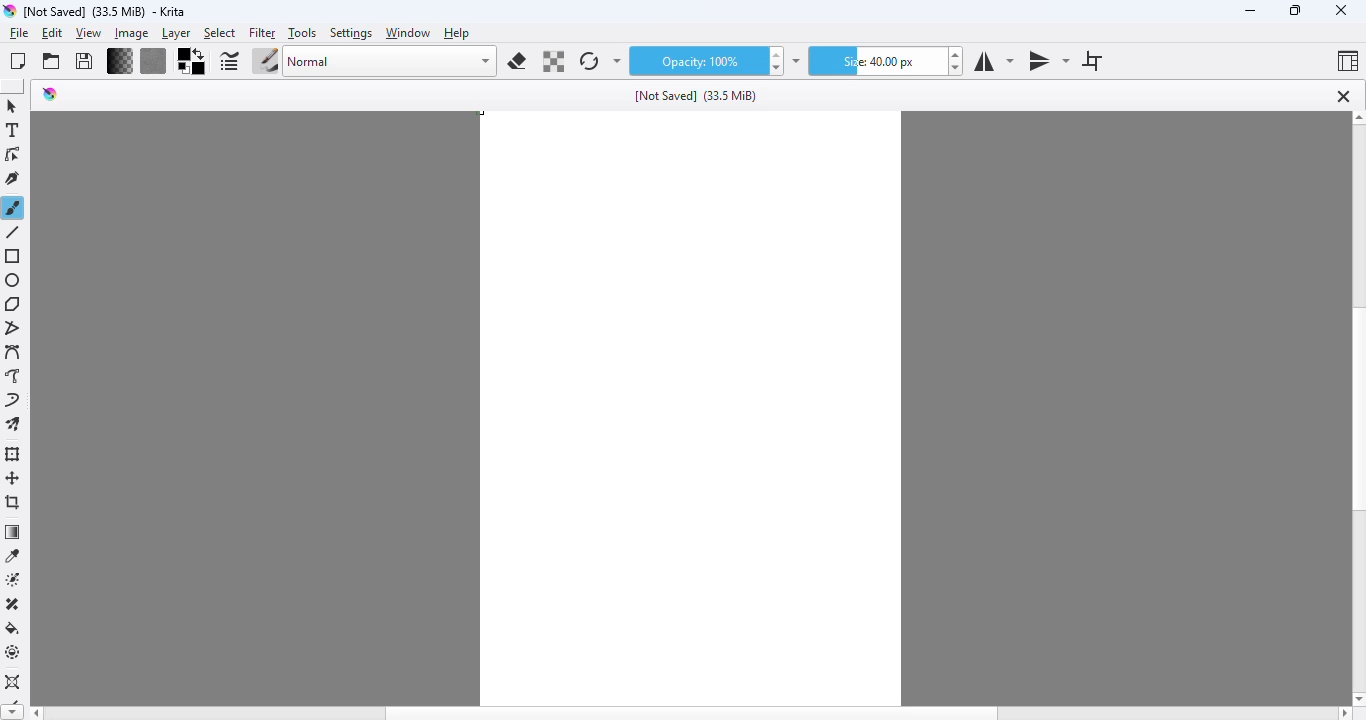 The width and height of the screenshot is (1366, 720). Describe the element at coordinates (518, 62) in the screenshot. I see `set eraser mode` at that location.